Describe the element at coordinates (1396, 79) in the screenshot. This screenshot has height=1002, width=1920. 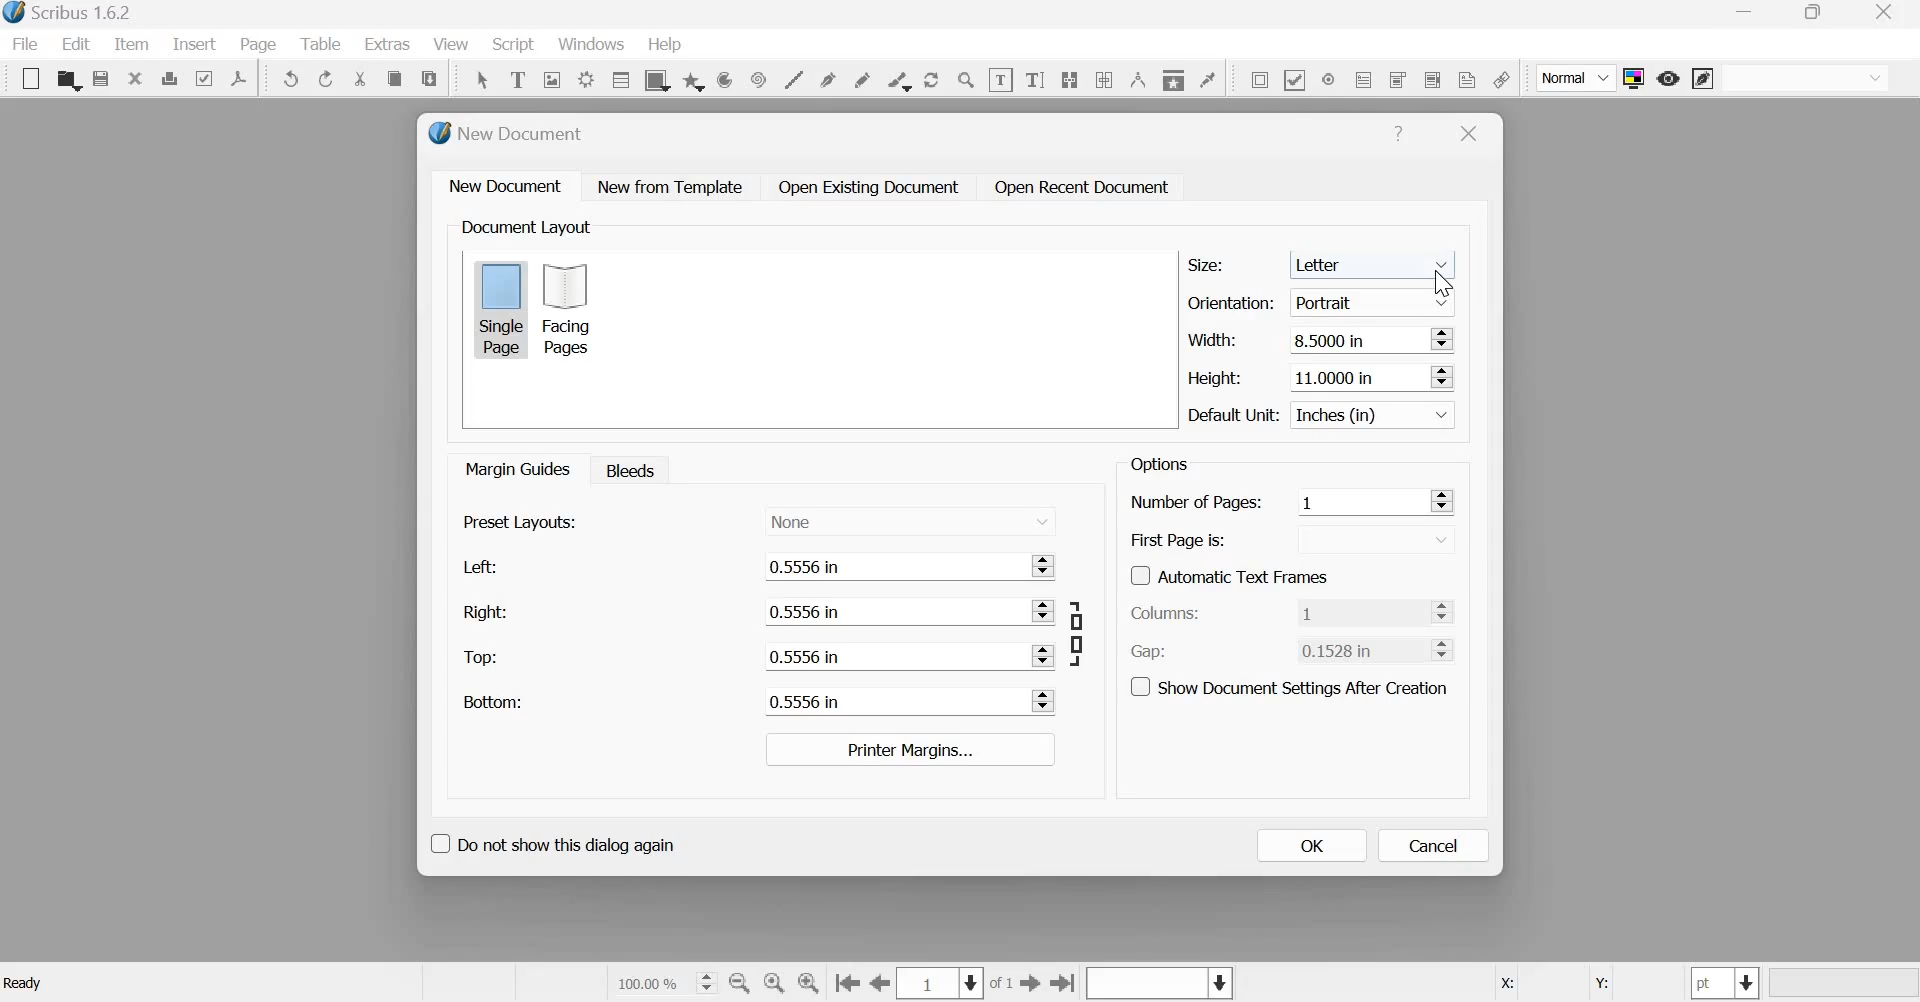
I see `PDF combo box` at that location.